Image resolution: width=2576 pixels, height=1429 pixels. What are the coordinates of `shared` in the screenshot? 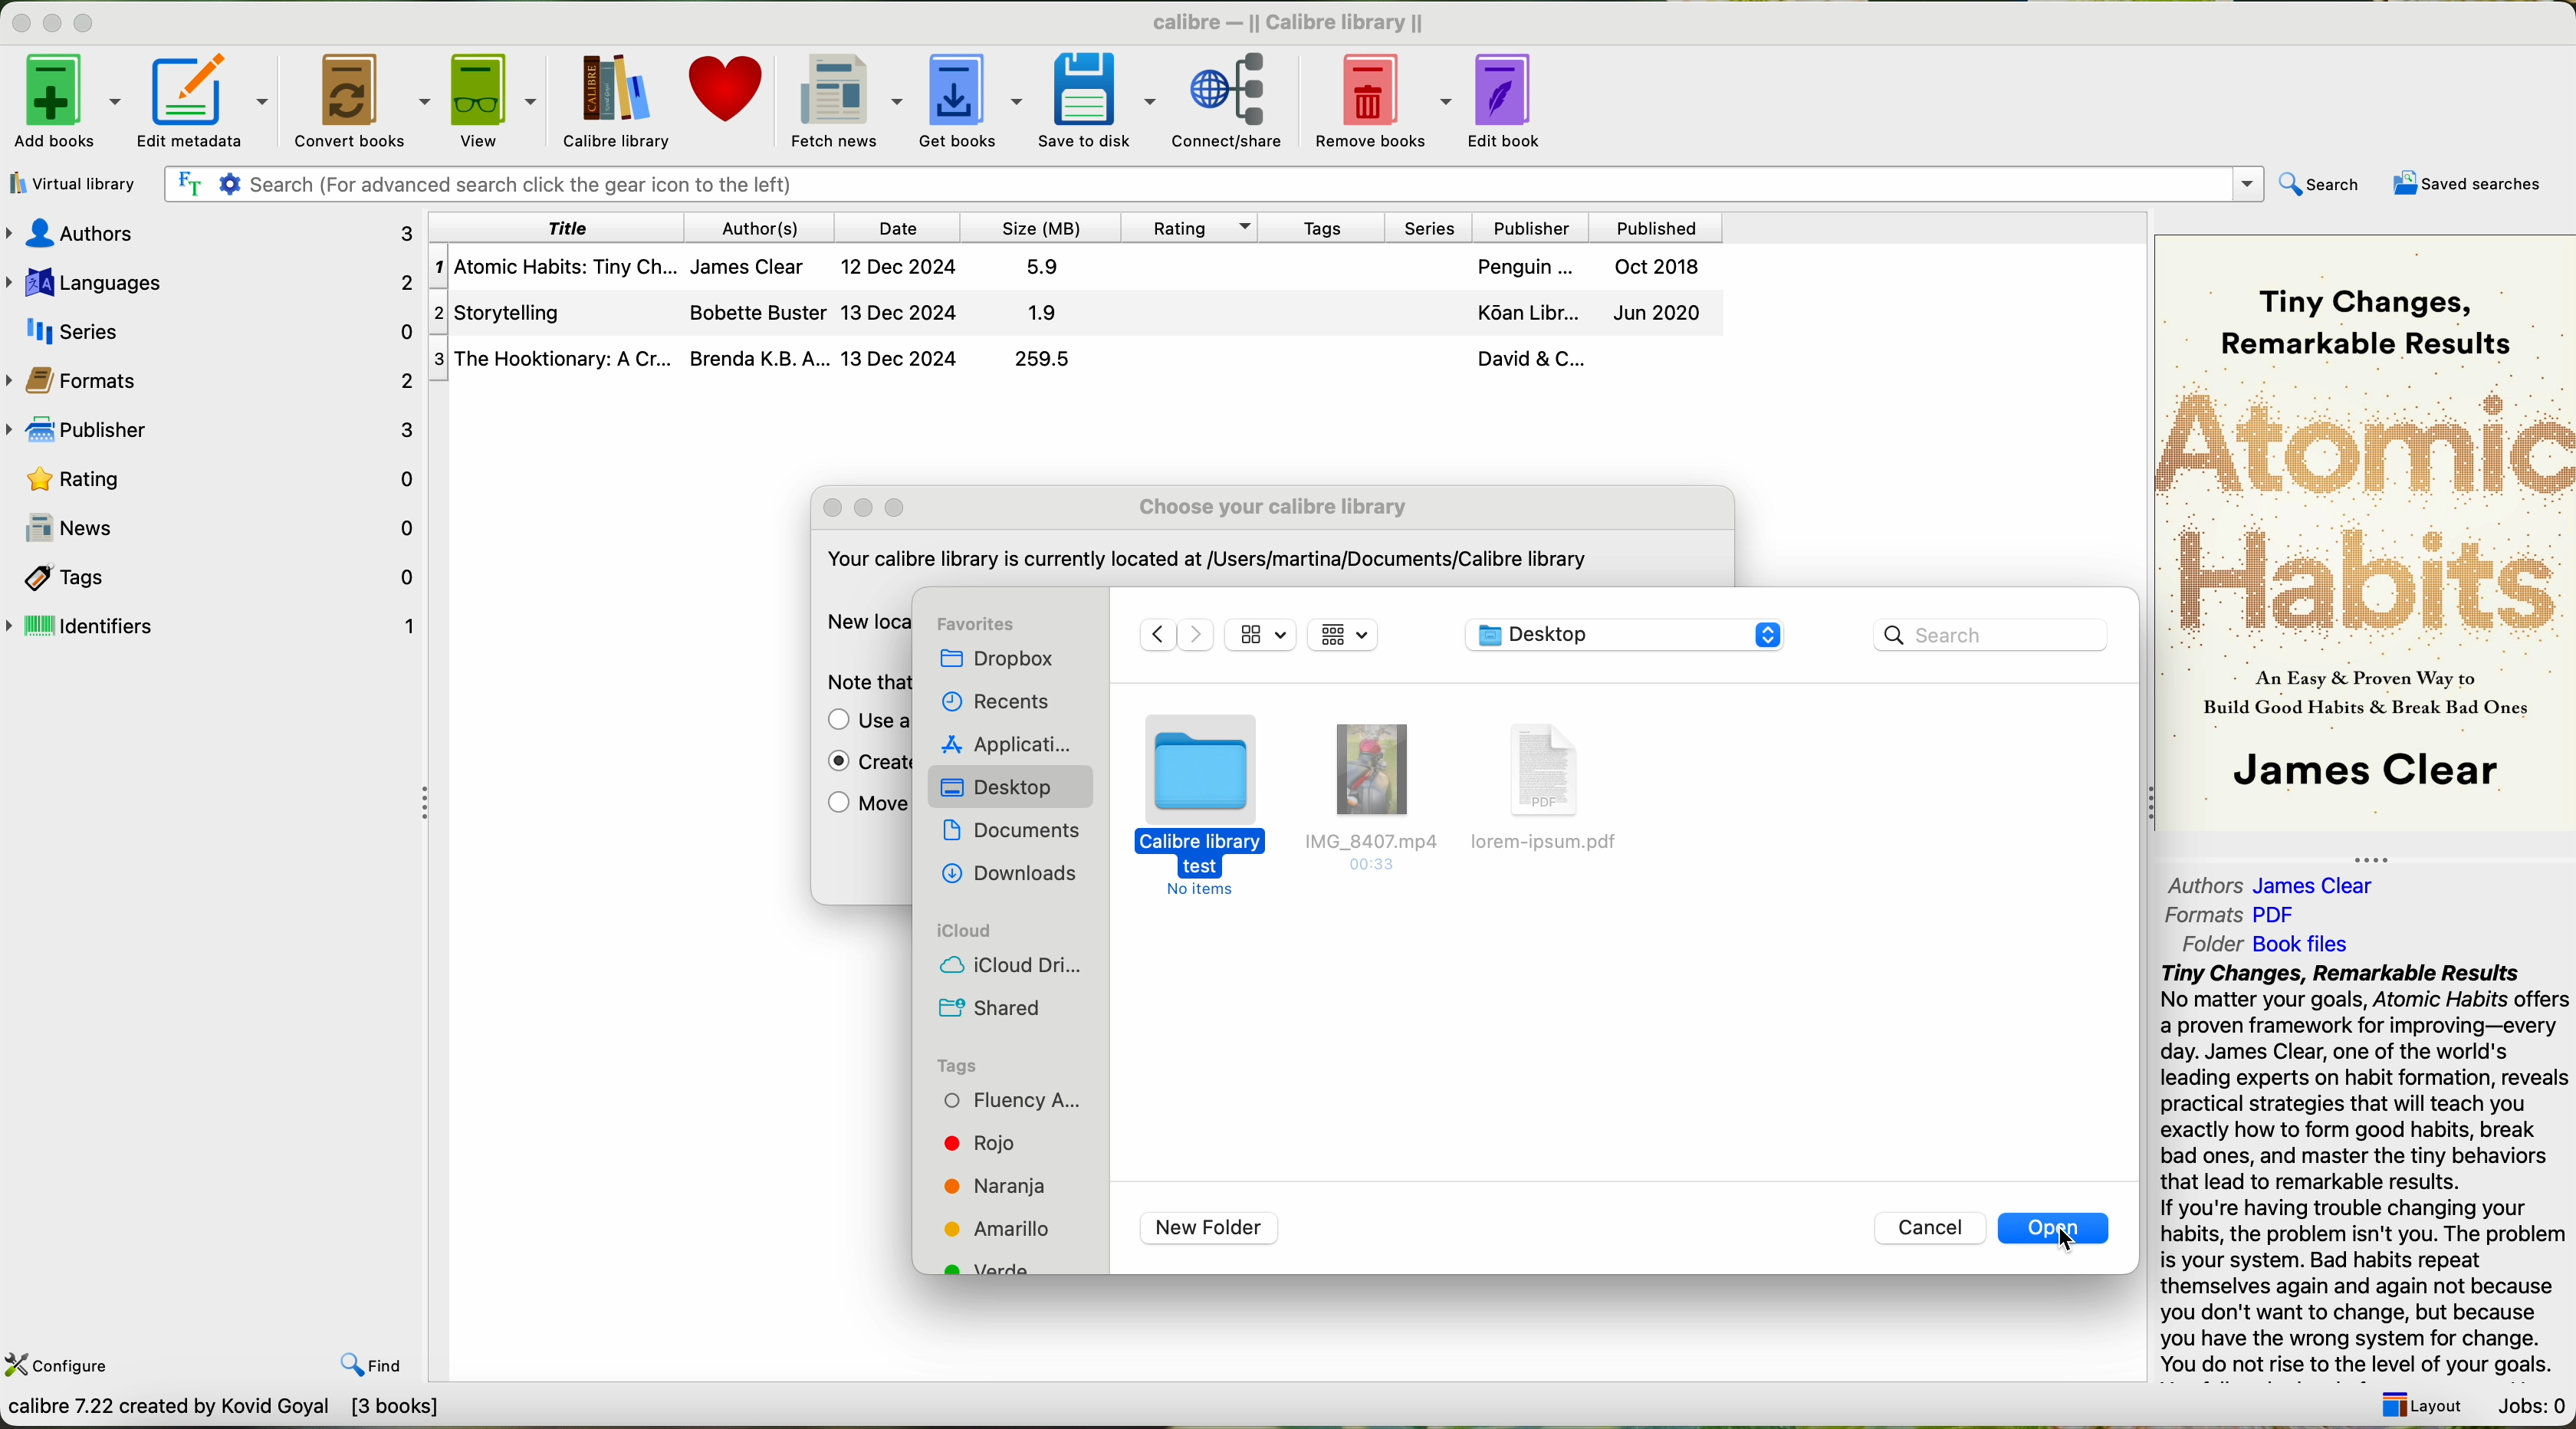 It's located at (988, 1005).